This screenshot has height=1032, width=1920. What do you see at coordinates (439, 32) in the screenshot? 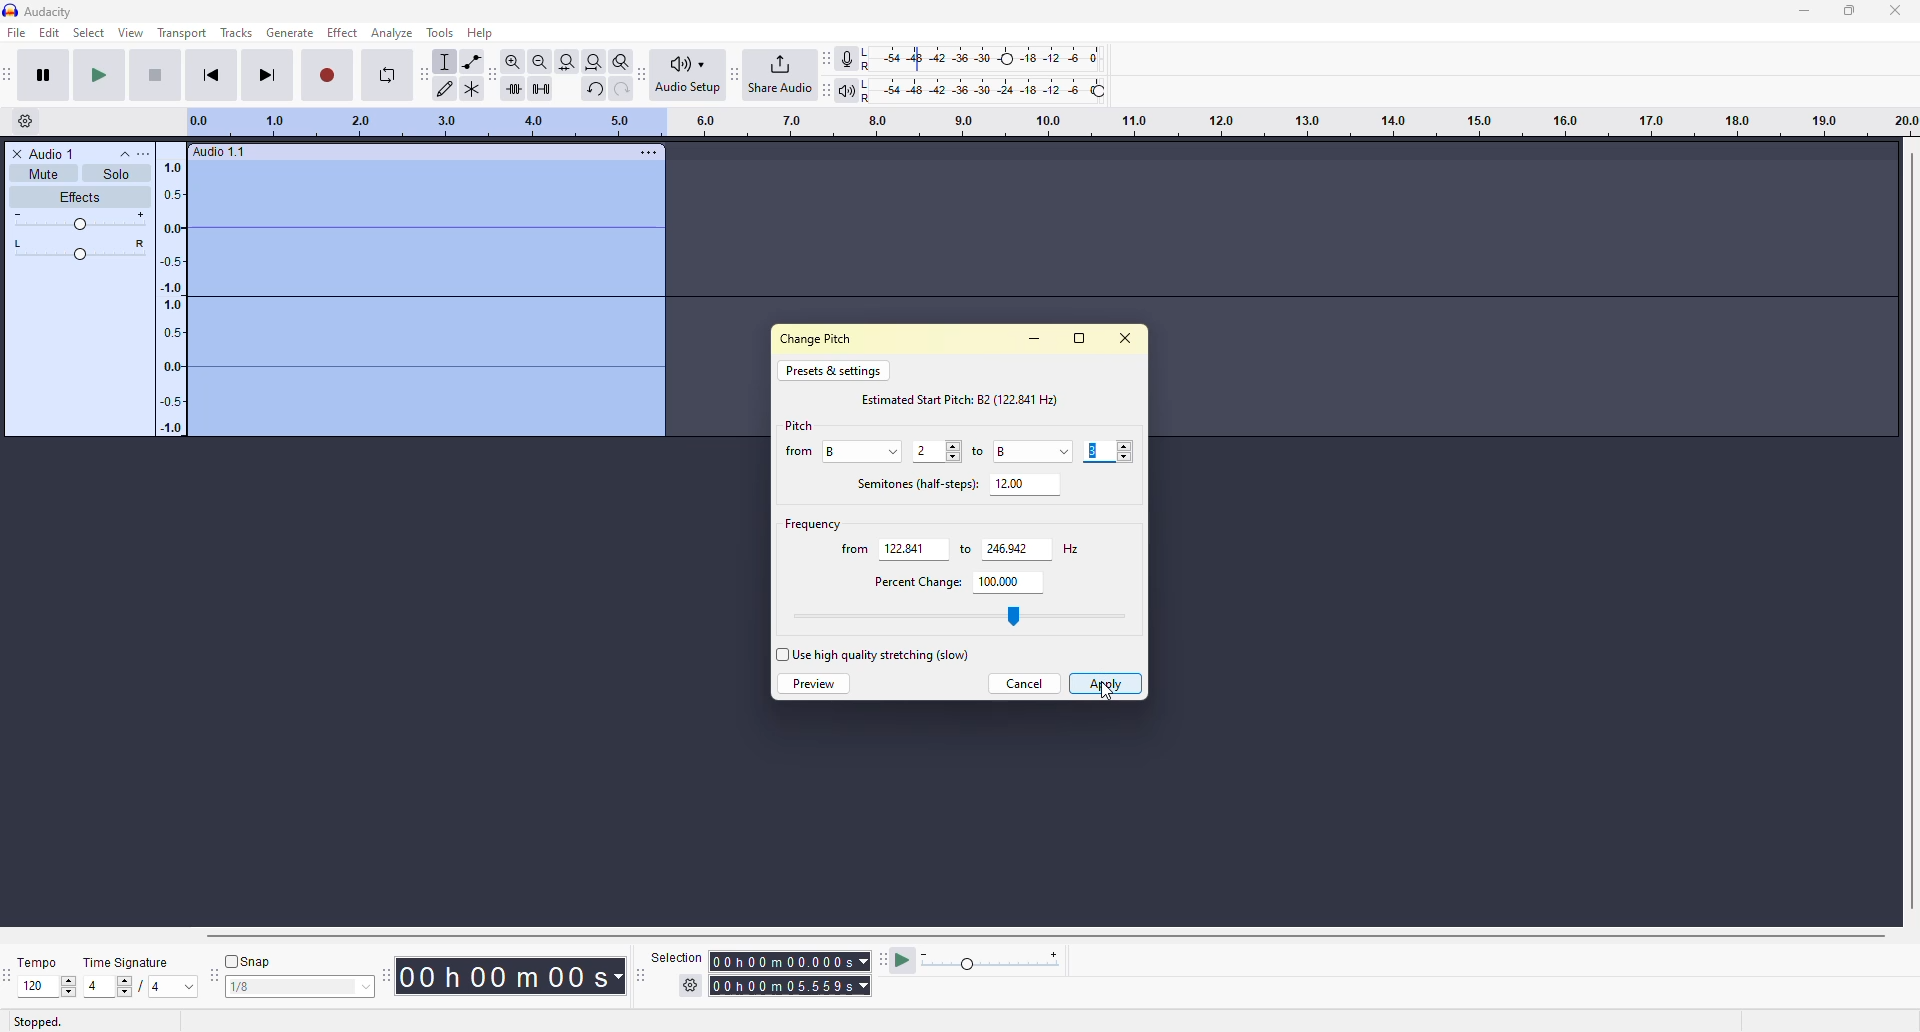
I see `tools` at bounding box center [439, 32].